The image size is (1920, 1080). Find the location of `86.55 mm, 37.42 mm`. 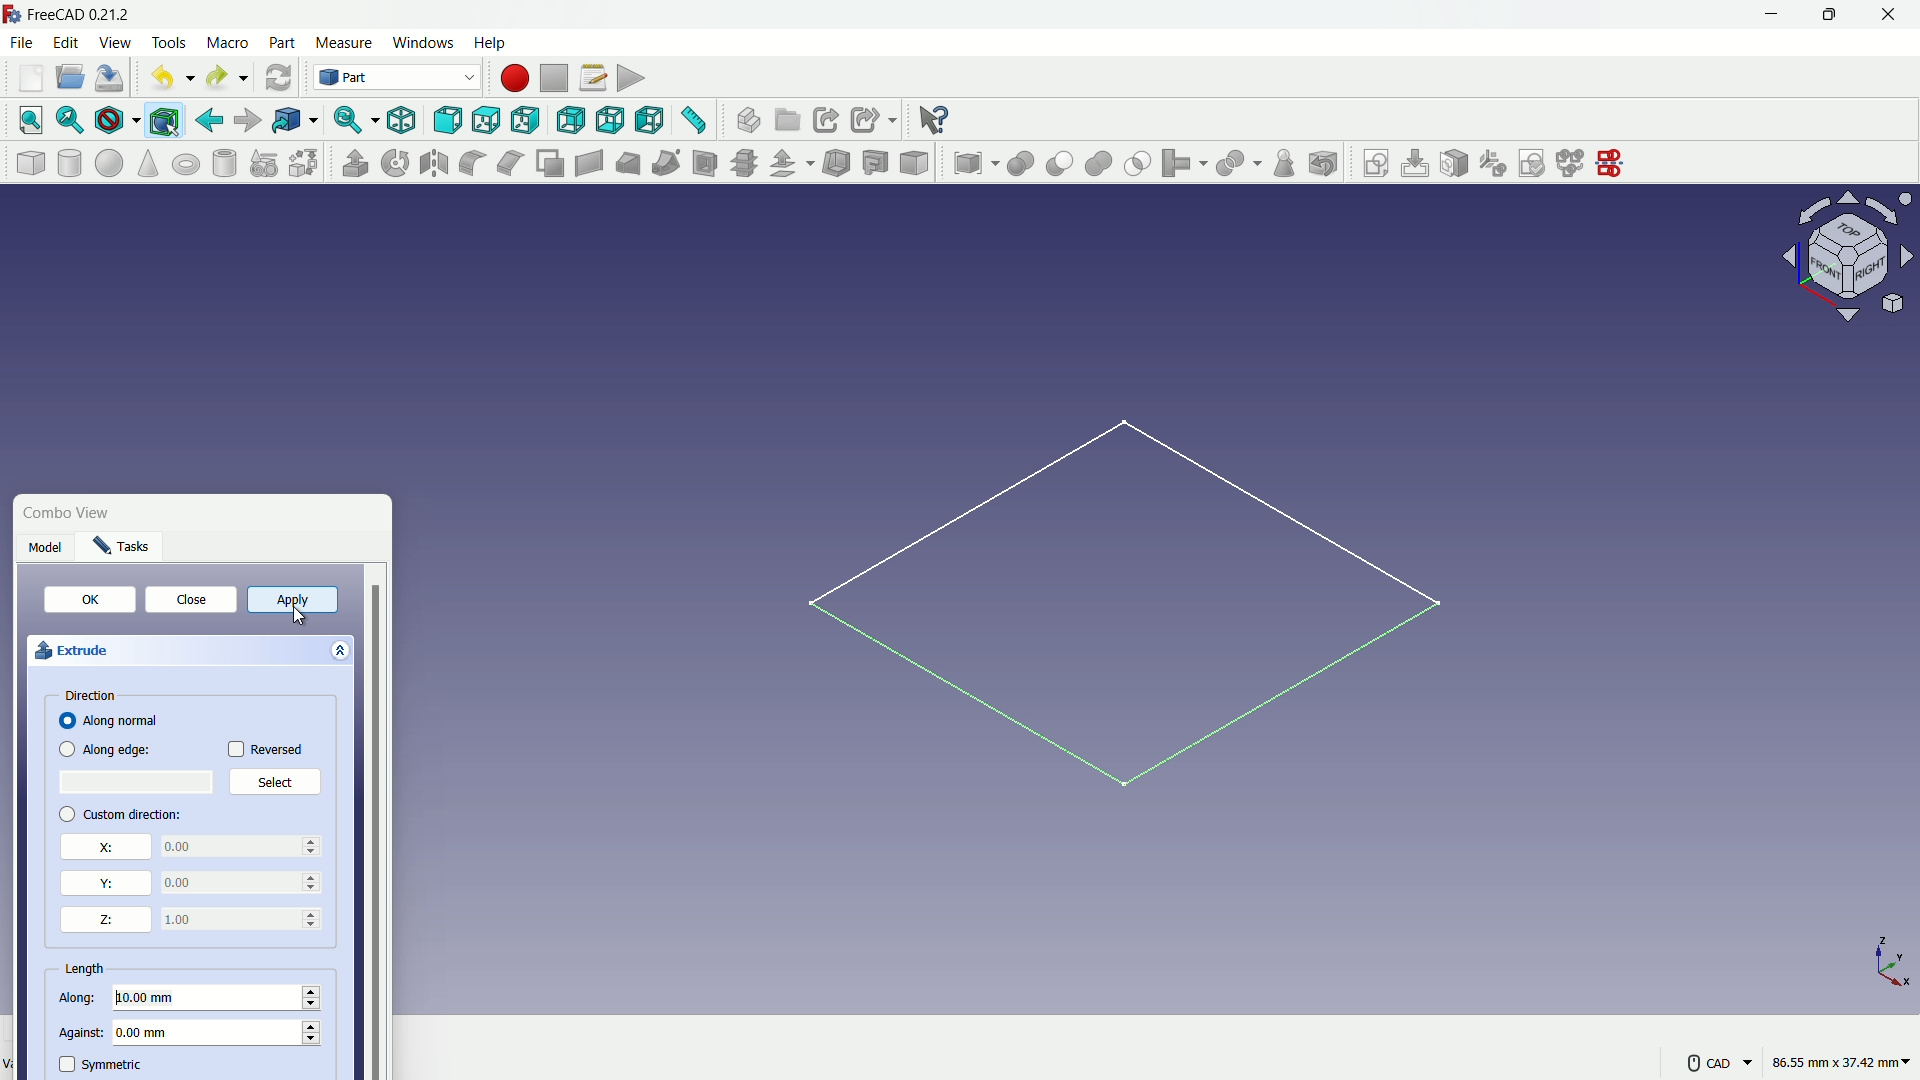

86.55 mm, 37.42 mm is located at coordinates (1842, 1061).